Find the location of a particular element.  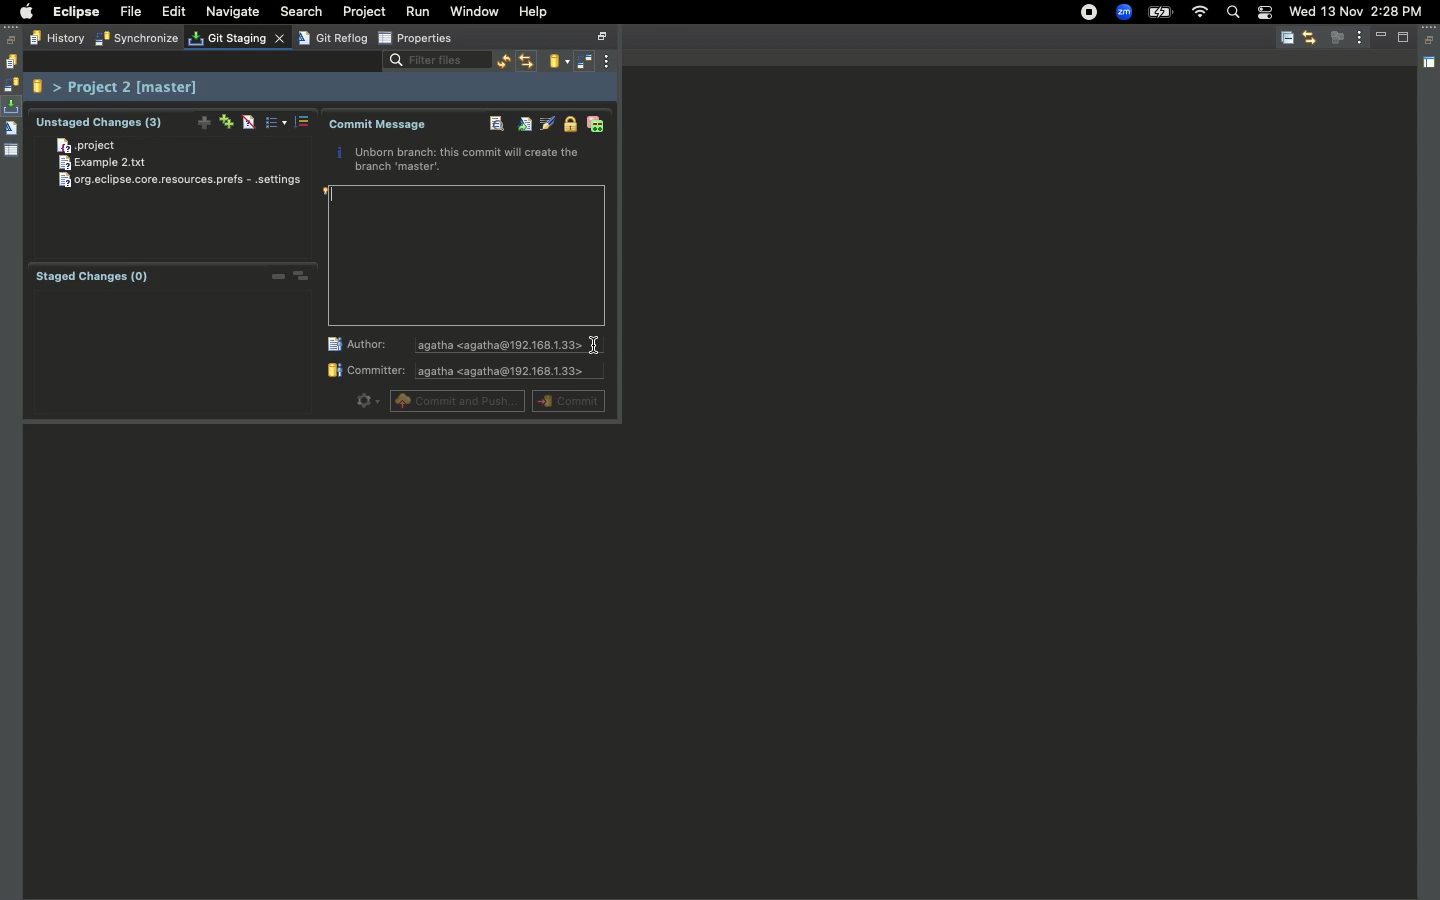

Project is located at coordinates (365, 12).